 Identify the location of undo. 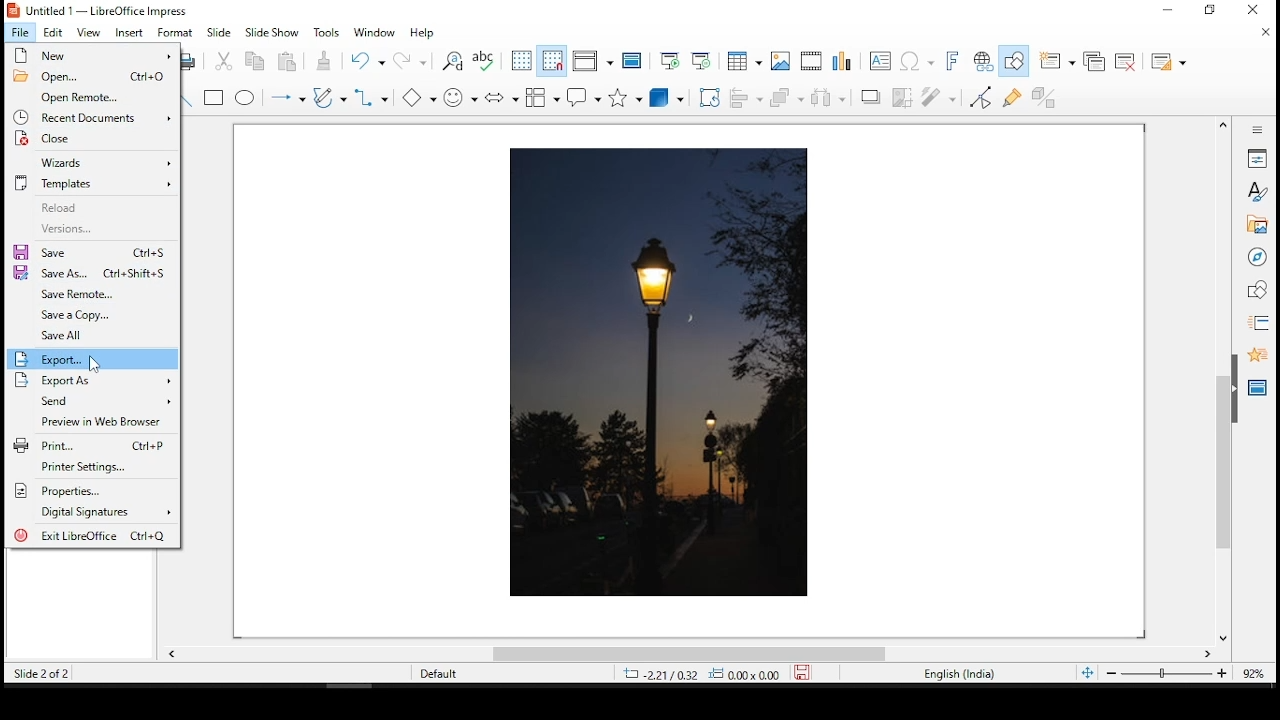
(367, 61).